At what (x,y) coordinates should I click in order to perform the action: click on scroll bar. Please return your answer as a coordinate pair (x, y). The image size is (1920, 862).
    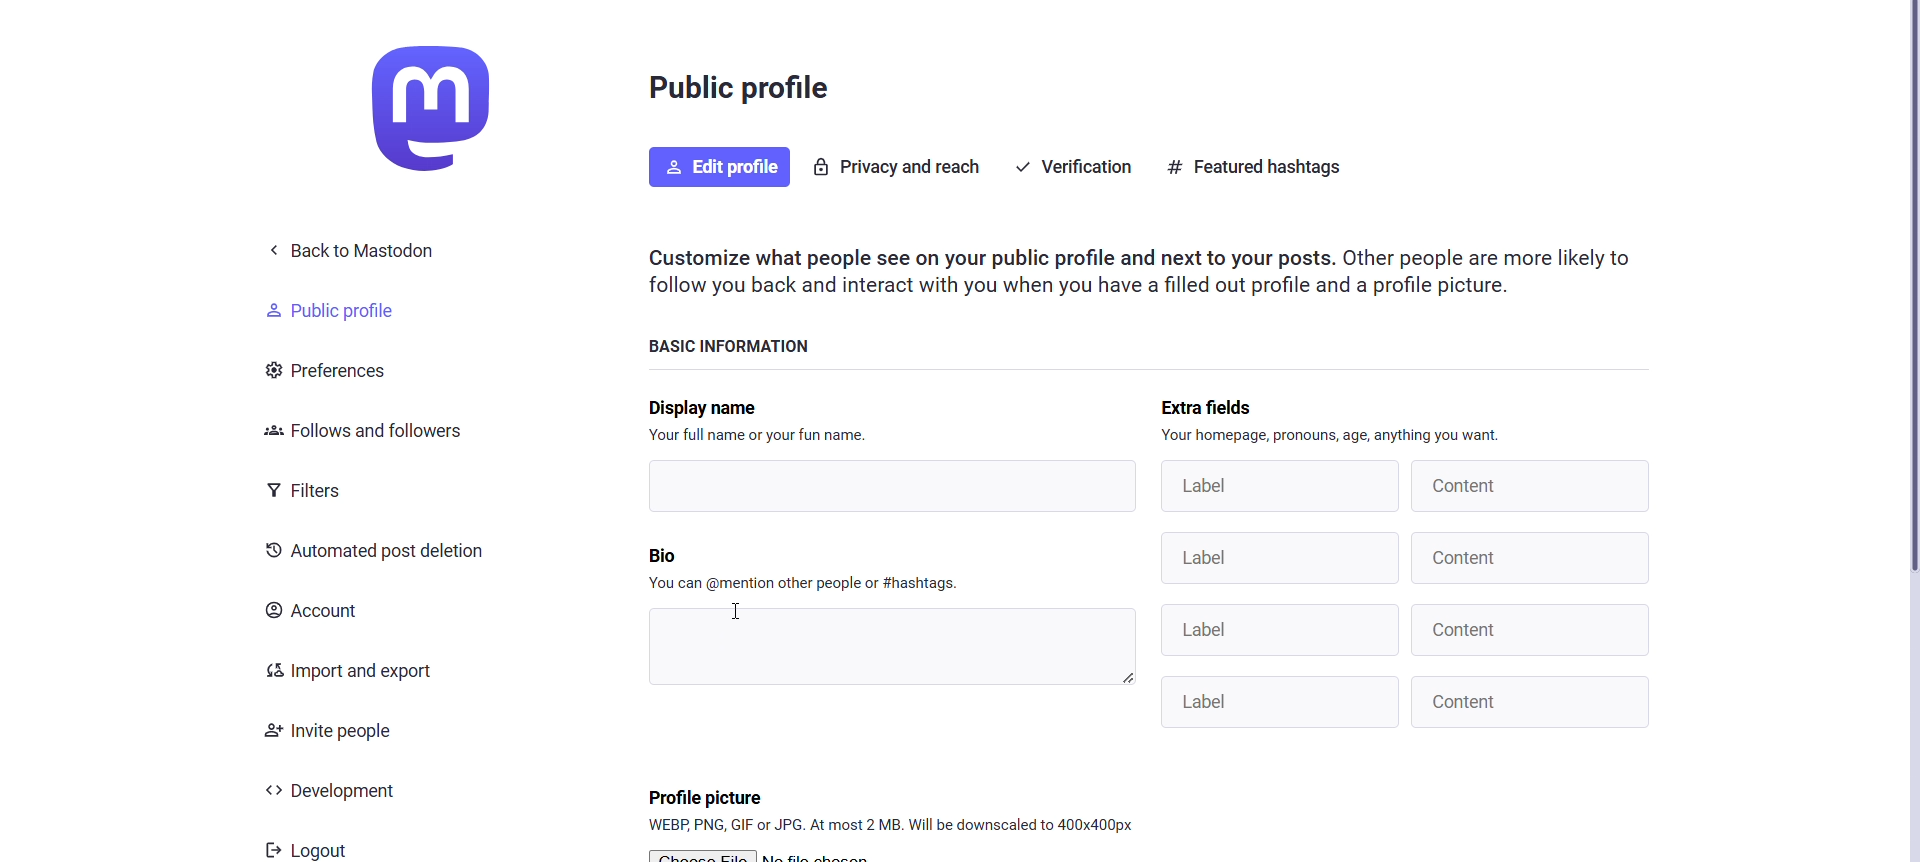
    Looking at the image, I should click on (1915, 293).